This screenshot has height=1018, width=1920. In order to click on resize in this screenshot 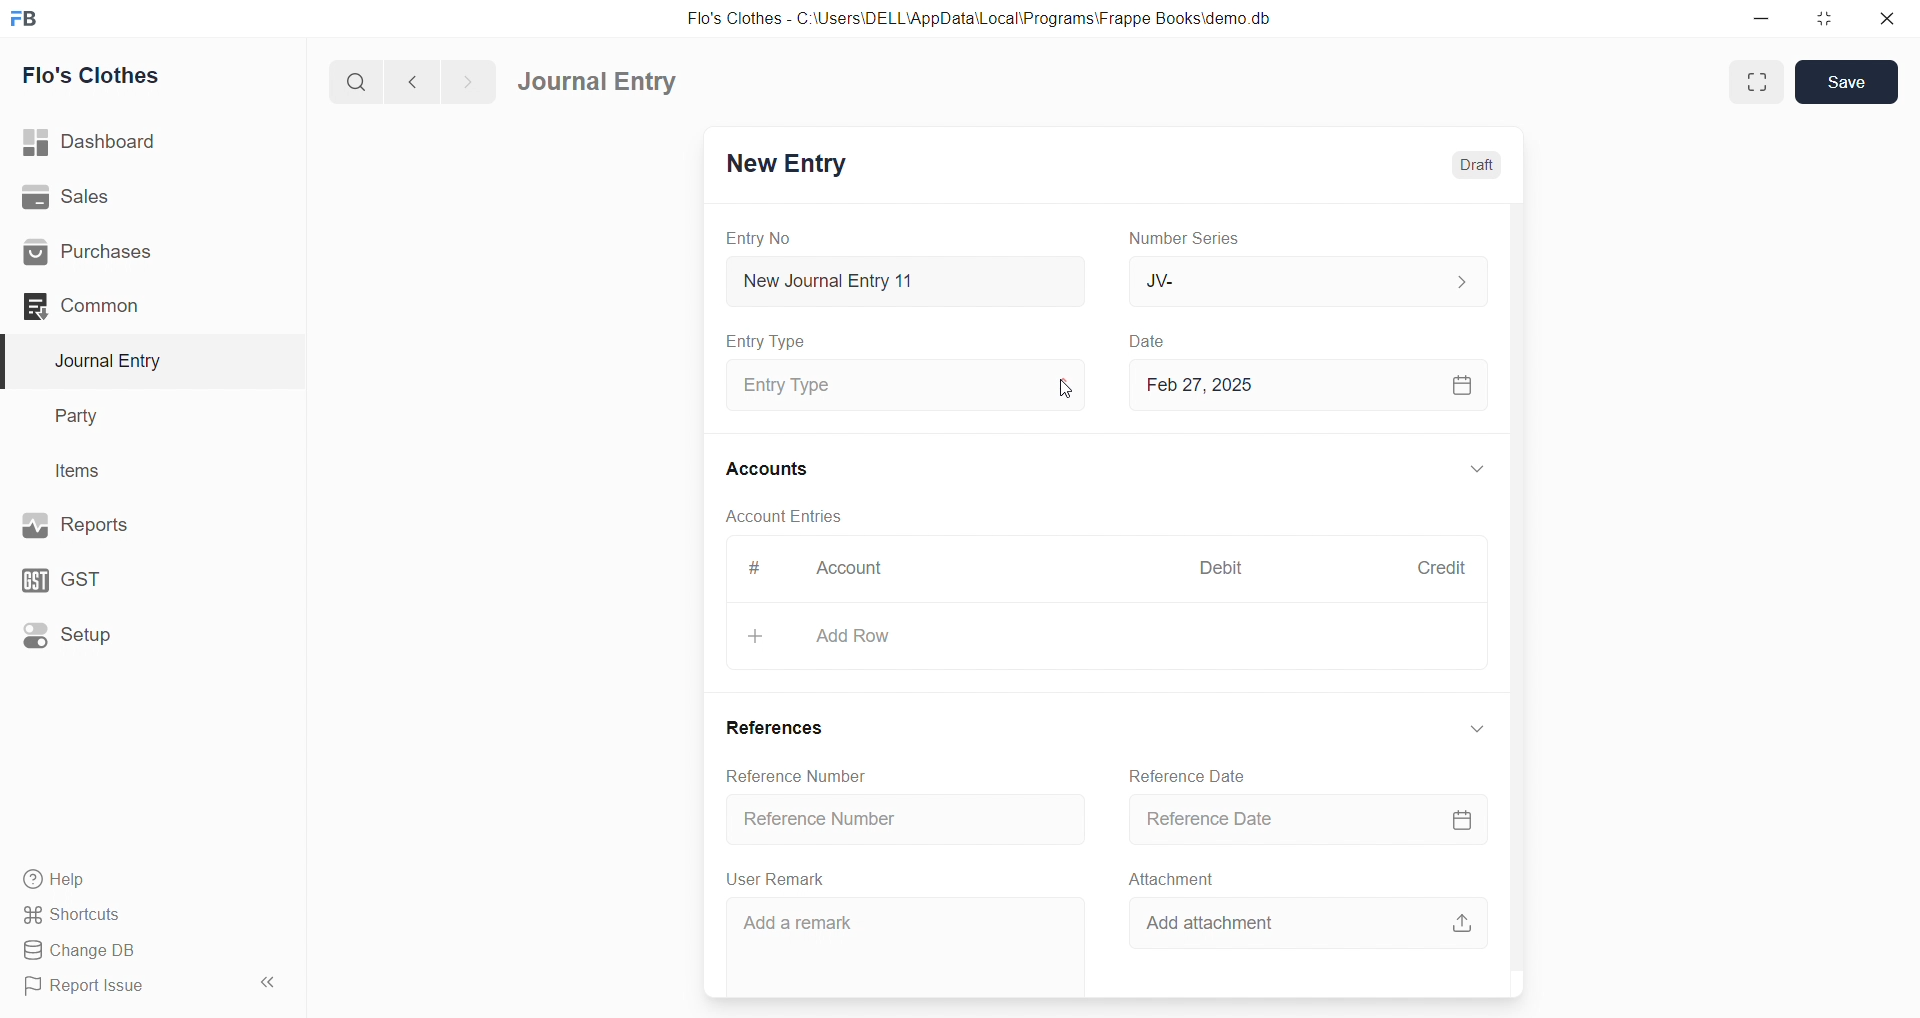, I will do `click(1824, 17)`.